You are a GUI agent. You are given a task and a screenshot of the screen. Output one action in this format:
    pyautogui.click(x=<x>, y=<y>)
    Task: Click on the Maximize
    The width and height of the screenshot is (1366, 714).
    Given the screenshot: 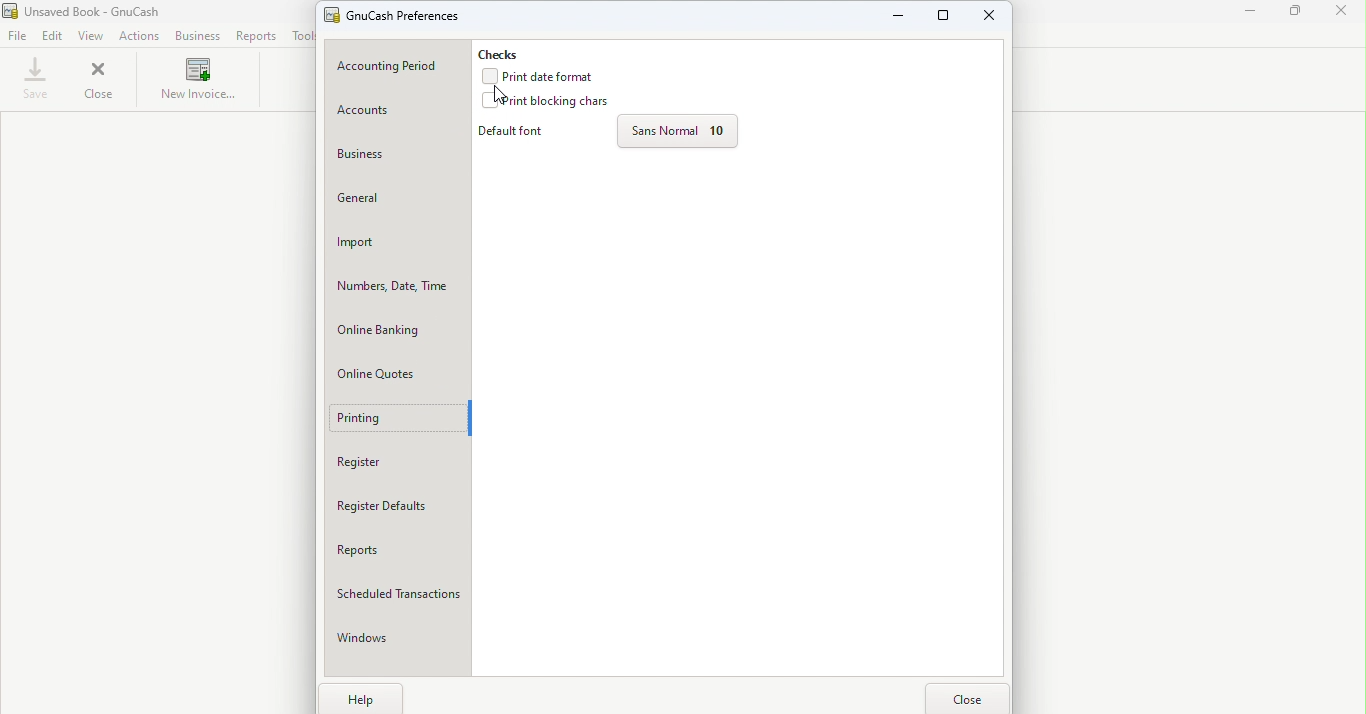 What is the action you would take?
    pyautogui.click(x=943, y=18)
    